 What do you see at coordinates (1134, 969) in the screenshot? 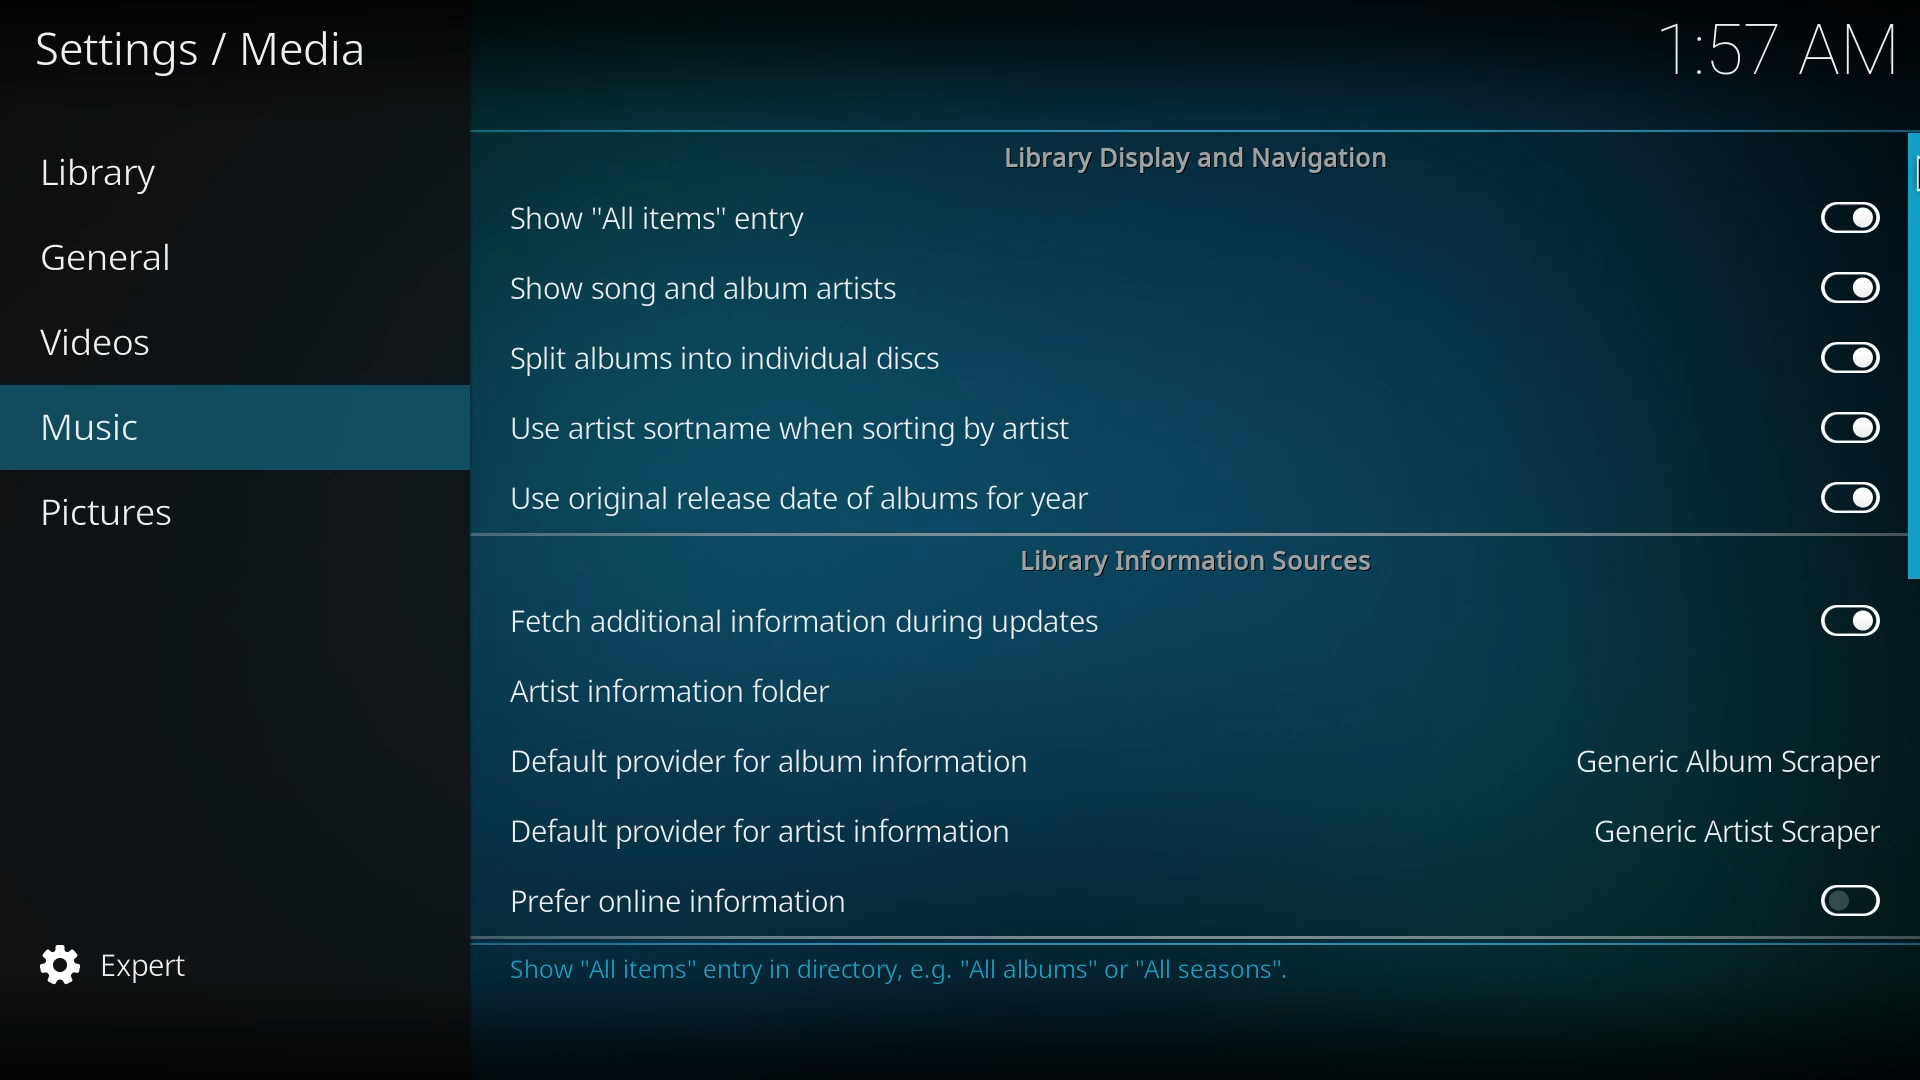
I see `info` at bounding box center [1134, 969].